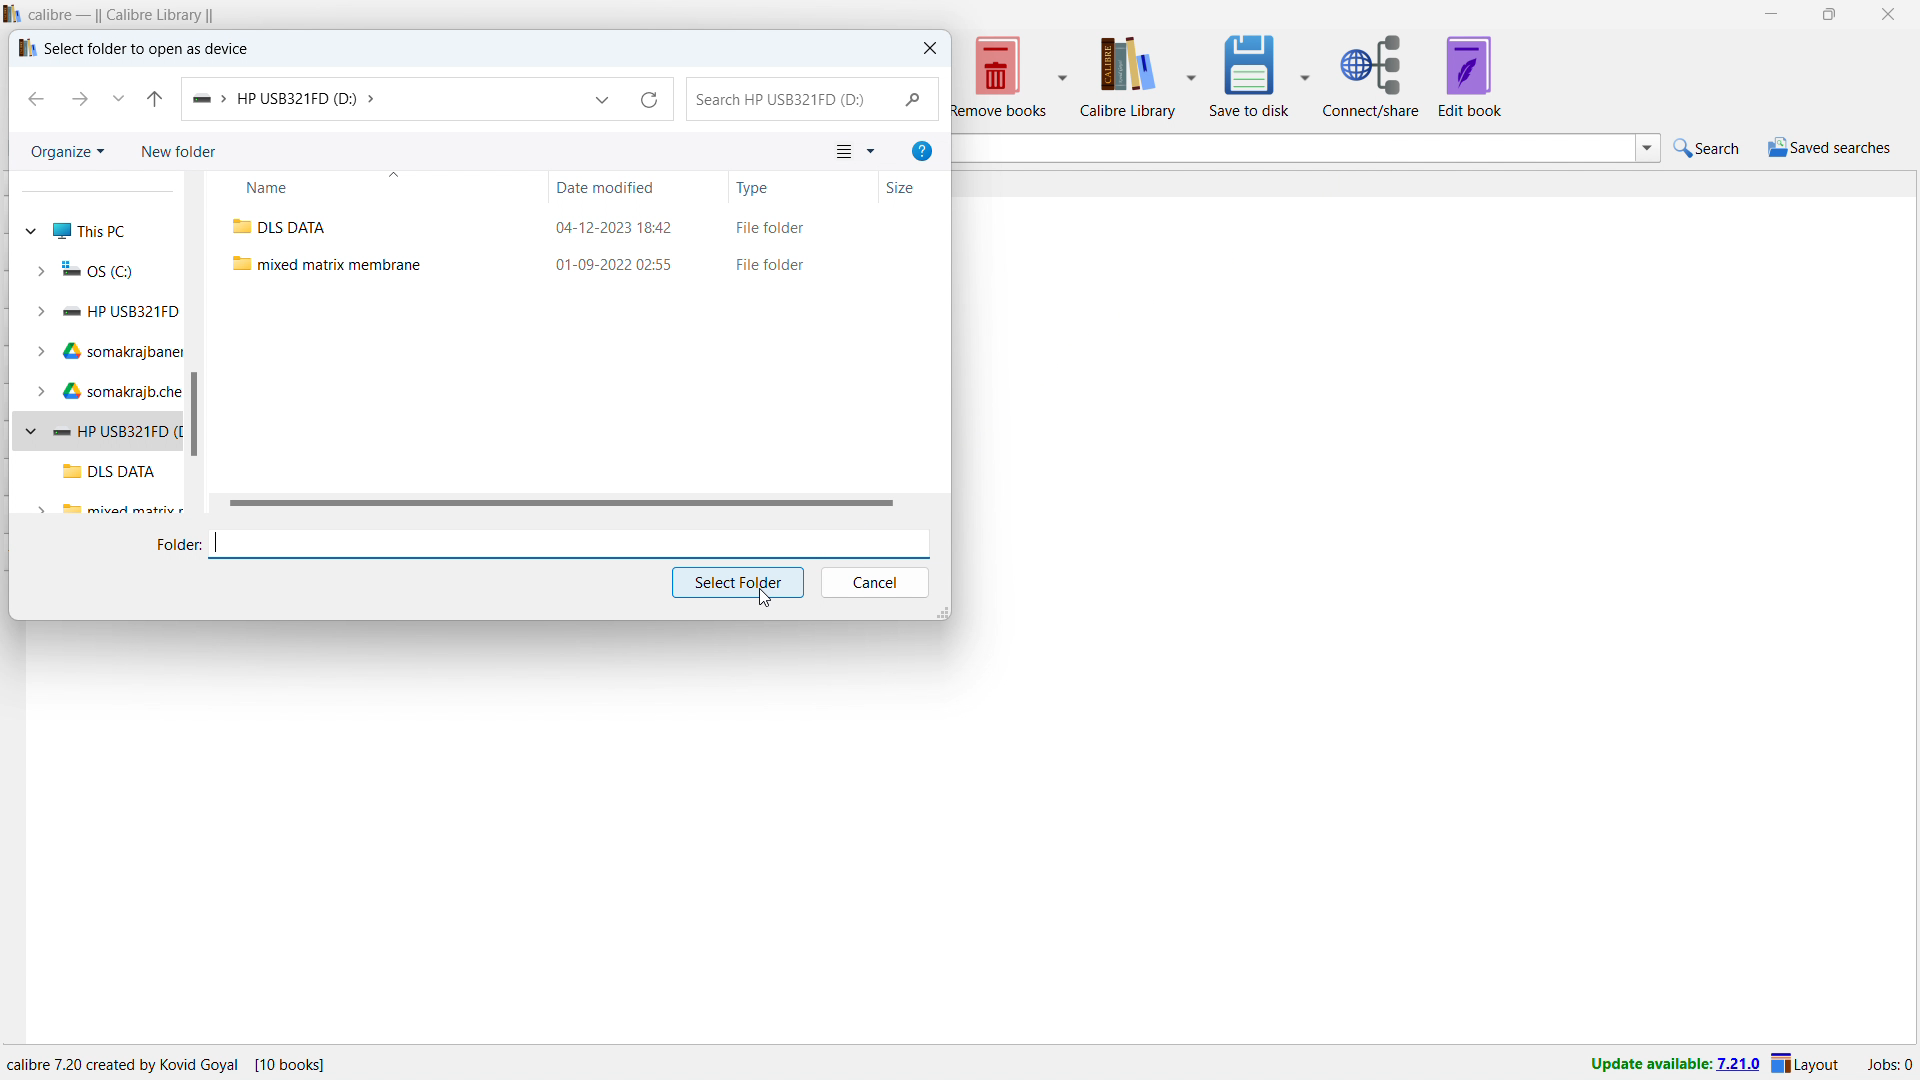  Describe the element at coordinates (1292, 147) in the screenshot. I see `enter search string` at that location.